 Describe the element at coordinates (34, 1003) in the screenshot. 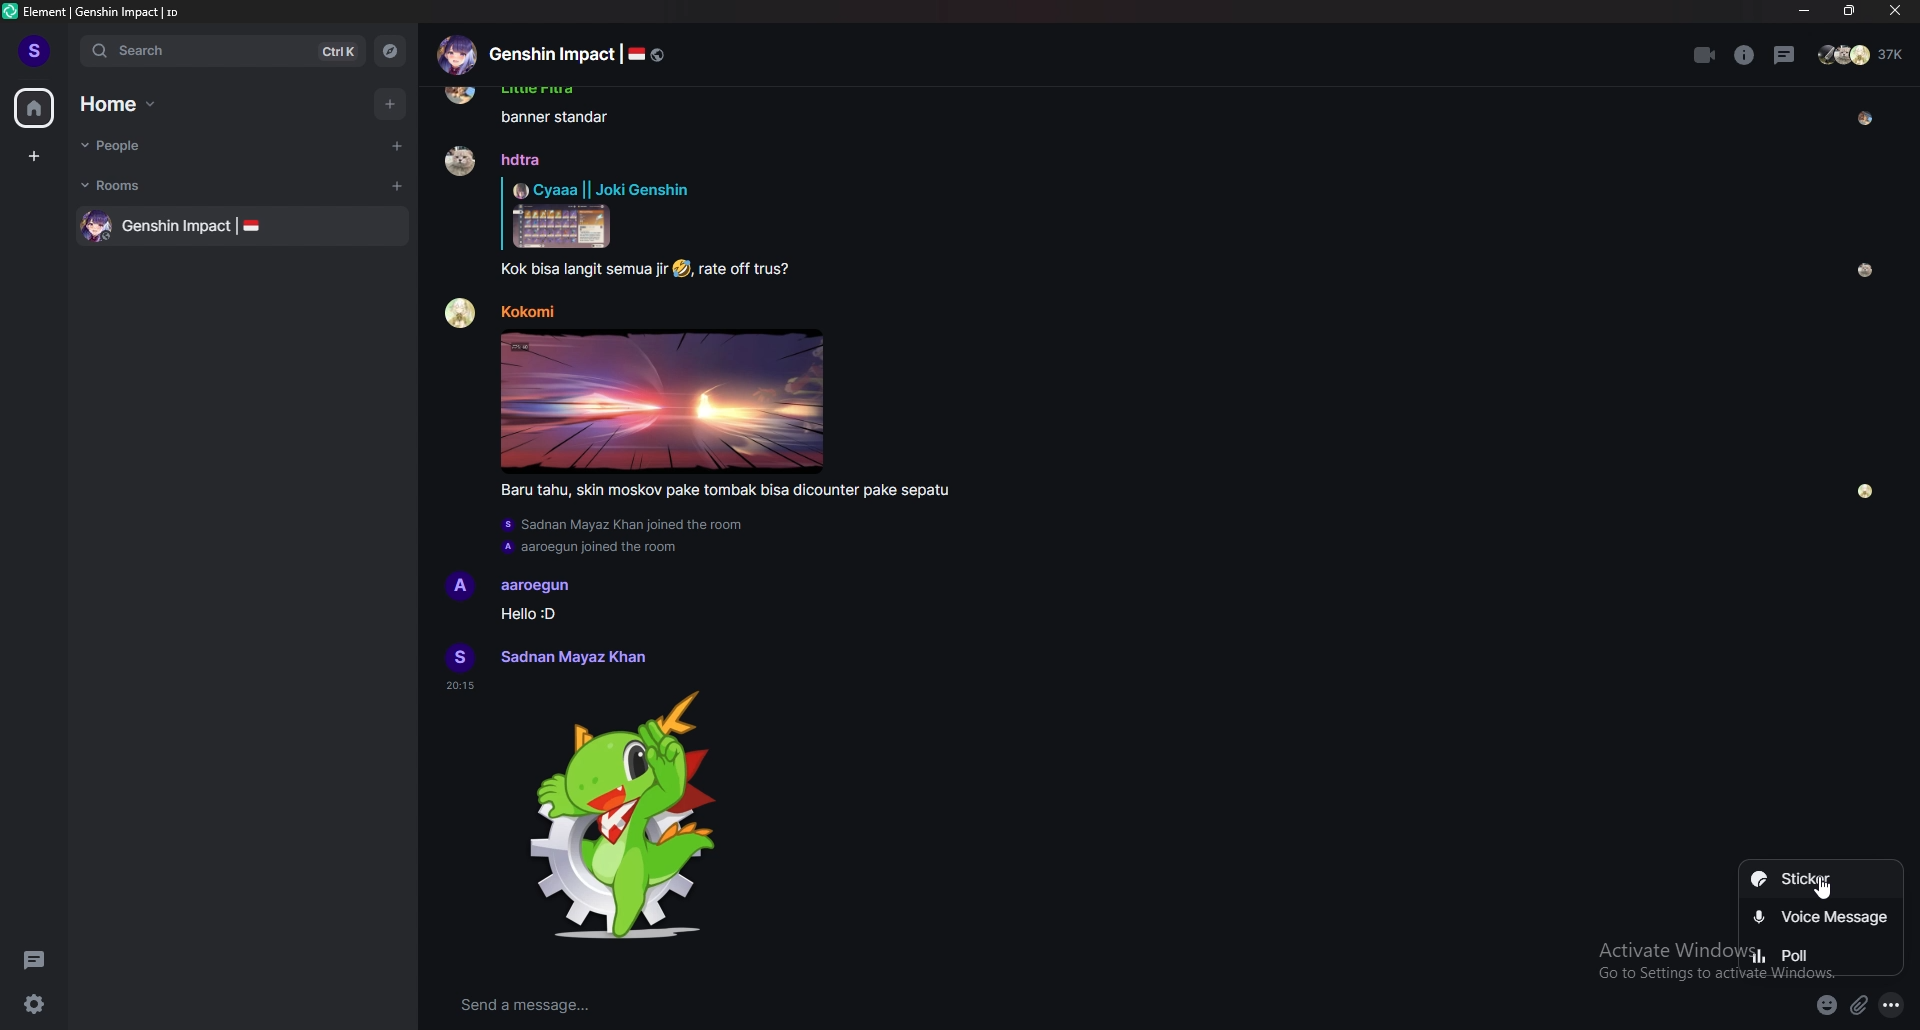

I see `quick settings` at that location.